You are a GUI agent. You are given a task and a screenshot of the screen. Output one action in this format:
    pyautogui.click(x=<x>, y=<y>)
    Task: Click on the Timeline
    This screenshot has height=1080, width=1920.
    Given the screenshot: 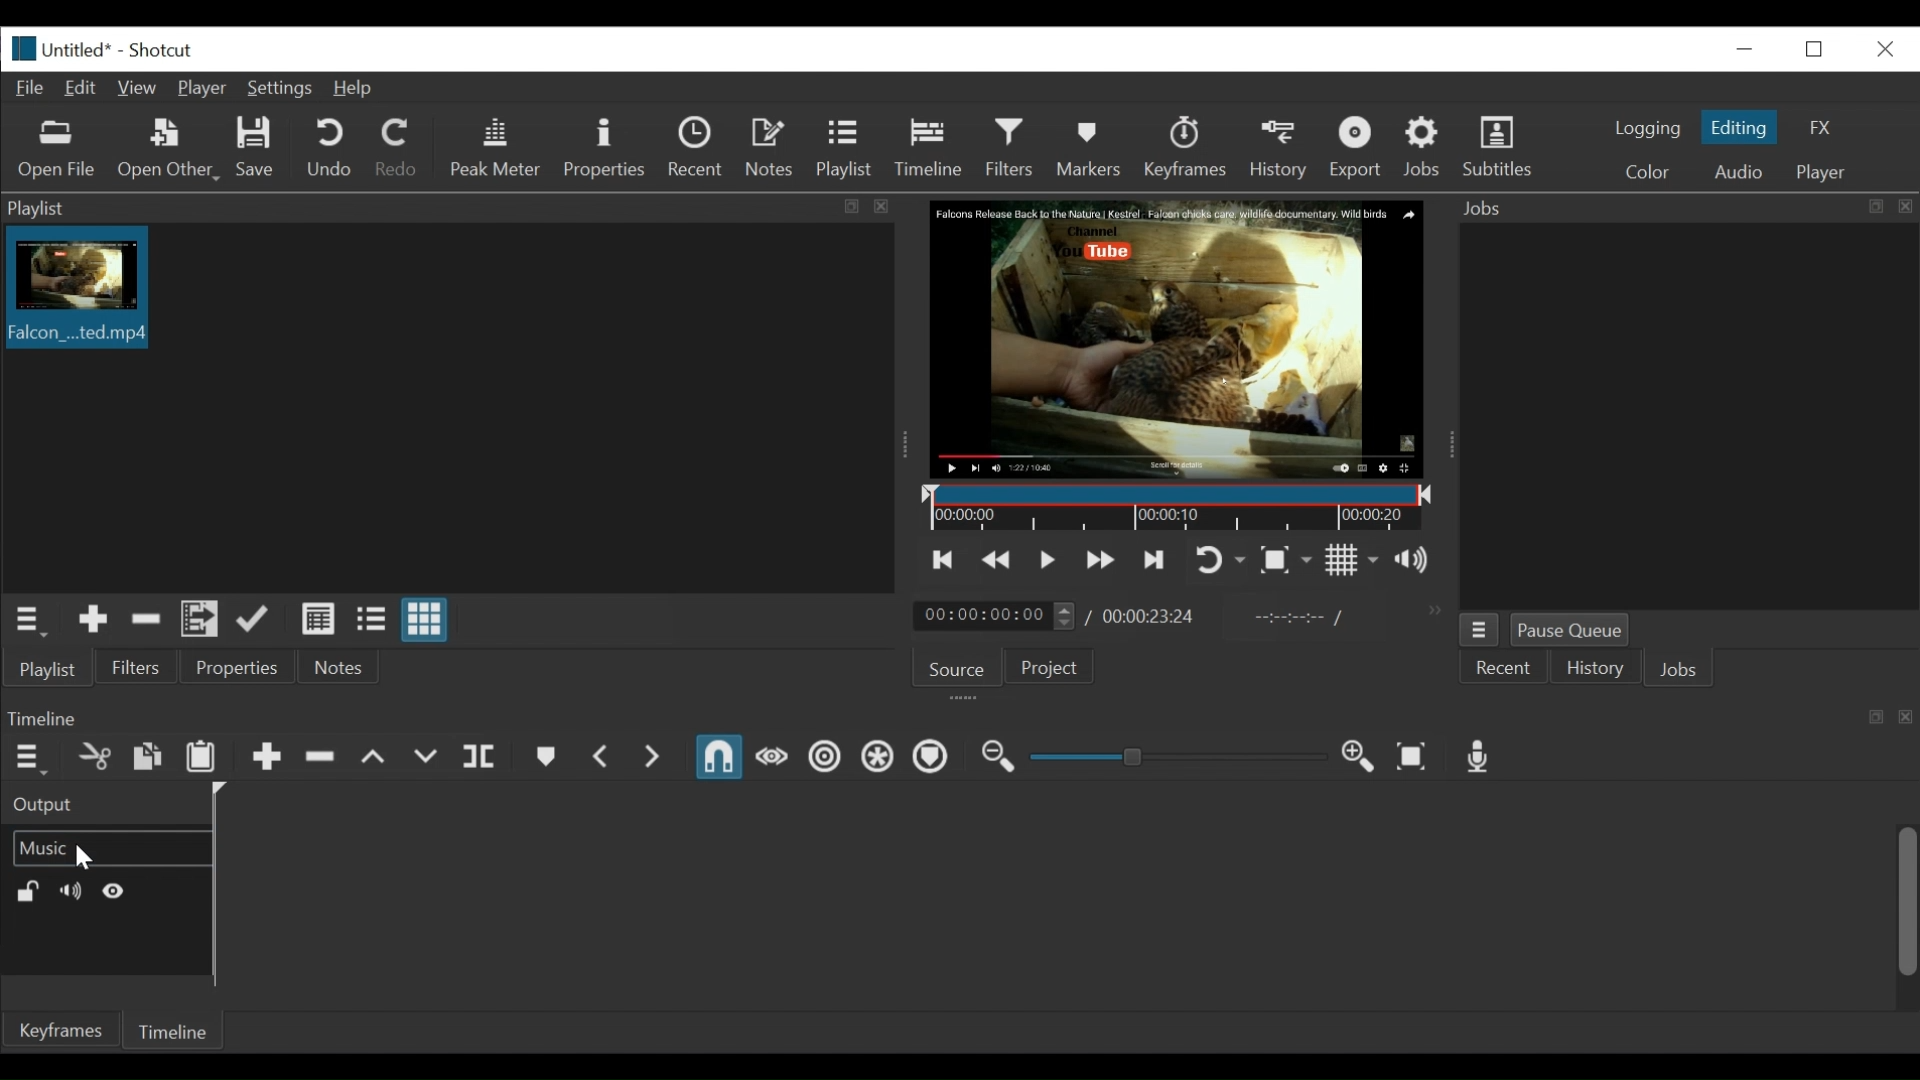 What is the action you would take?
    pyautogui.click(x=1177, y=508)
    